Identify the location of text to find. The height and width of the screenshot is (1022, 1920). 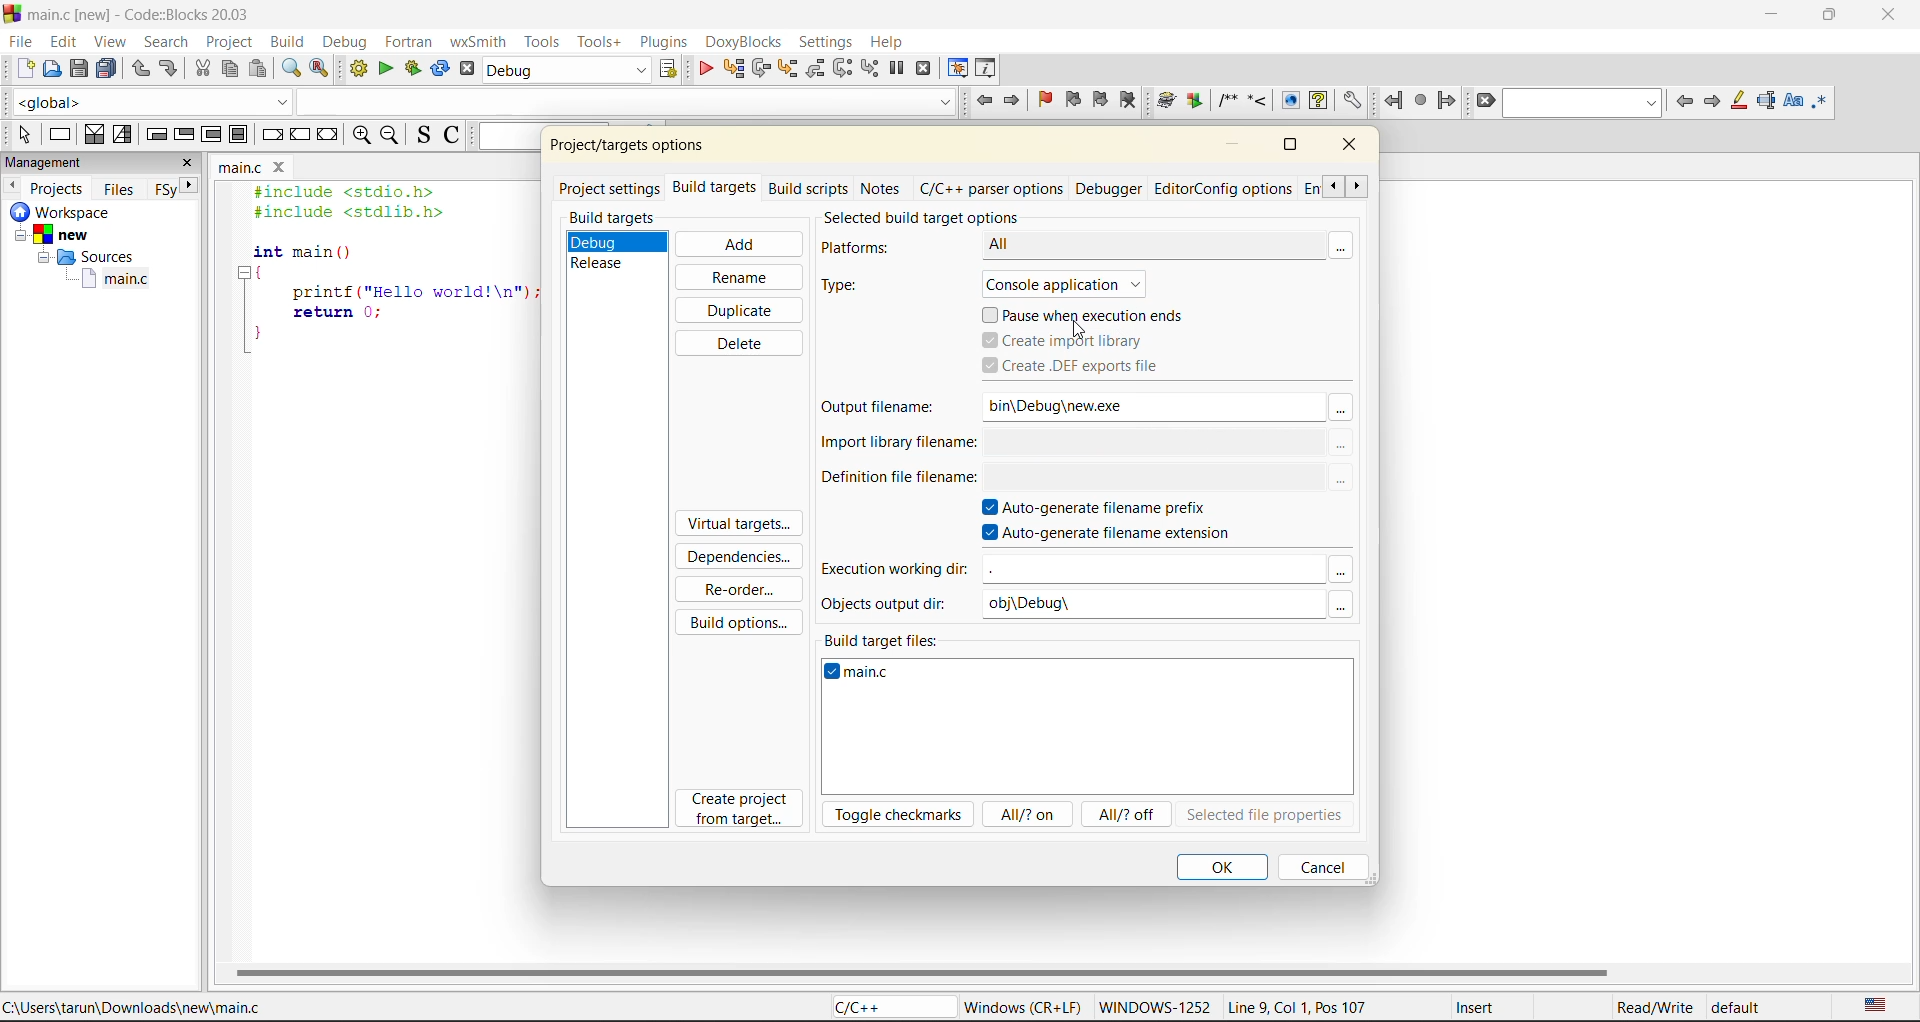
(1584, 103).